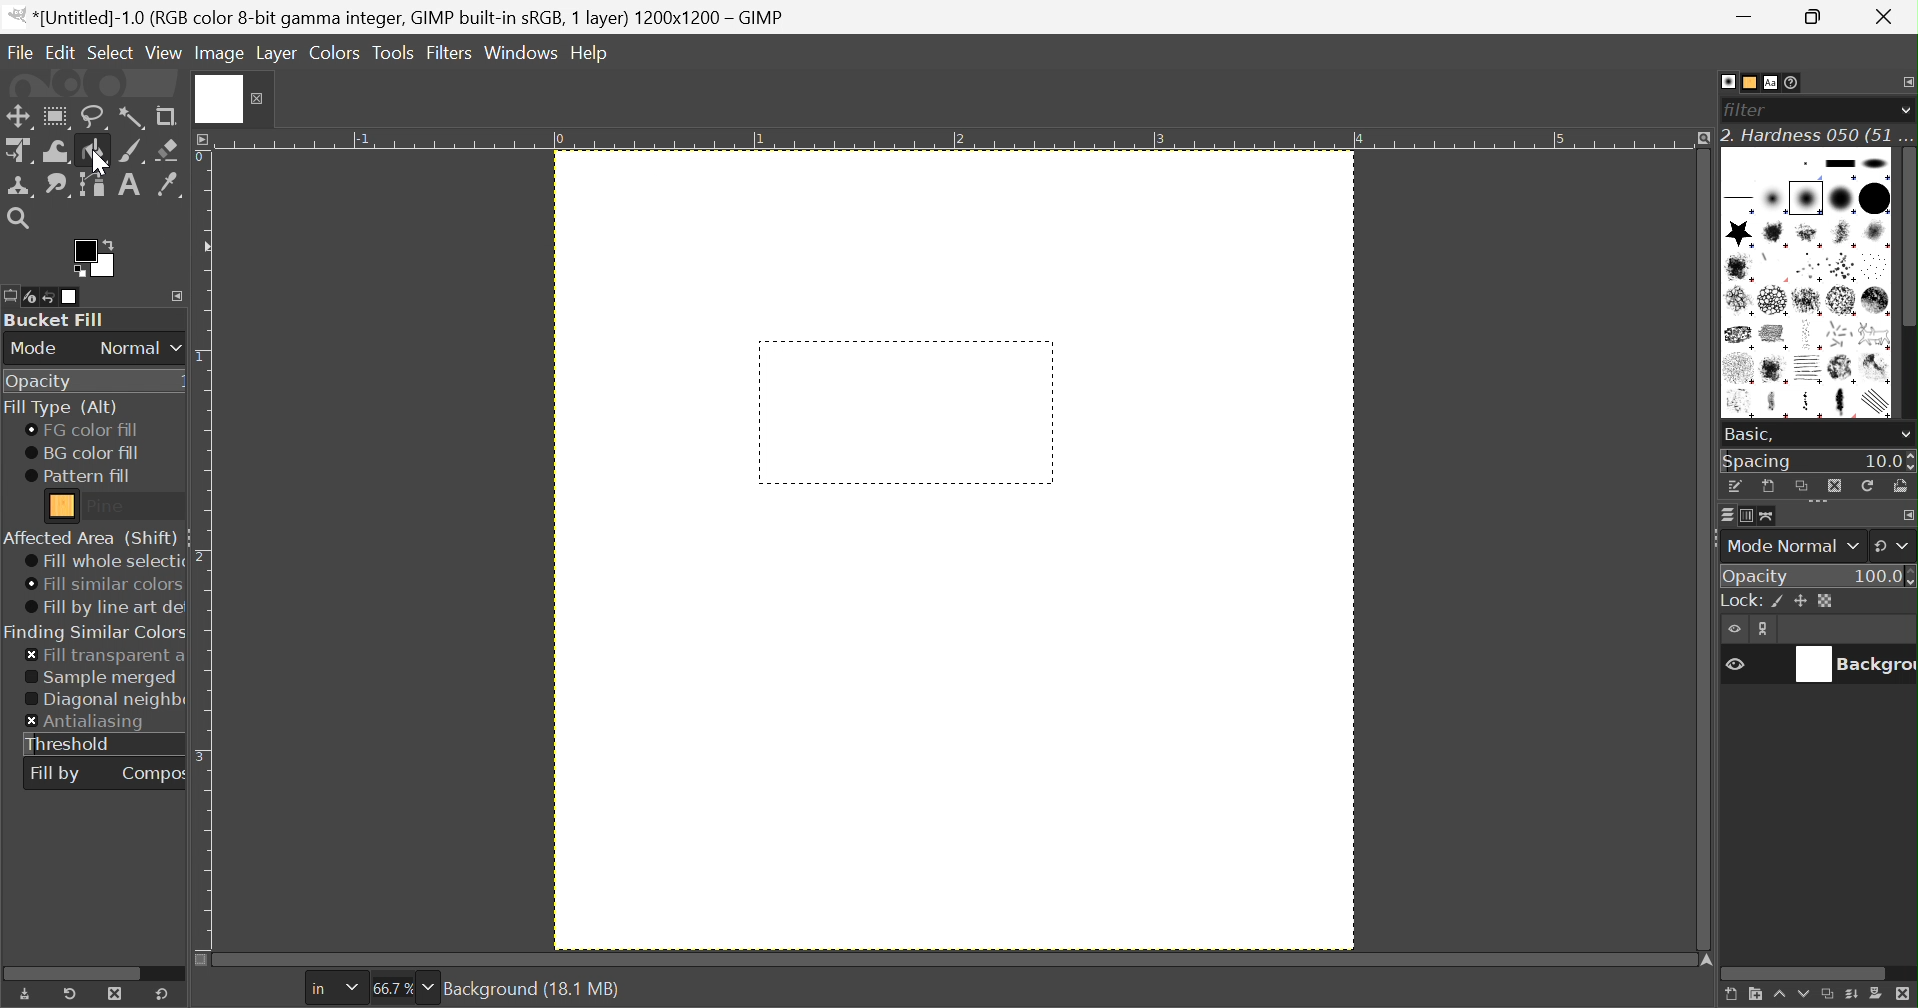 This screenshot has height=1008, width=1918. What do you see at coordinates (1905, 995) in the screenshot?
I see `Delete this layer` at bounding box center [1905, 995].